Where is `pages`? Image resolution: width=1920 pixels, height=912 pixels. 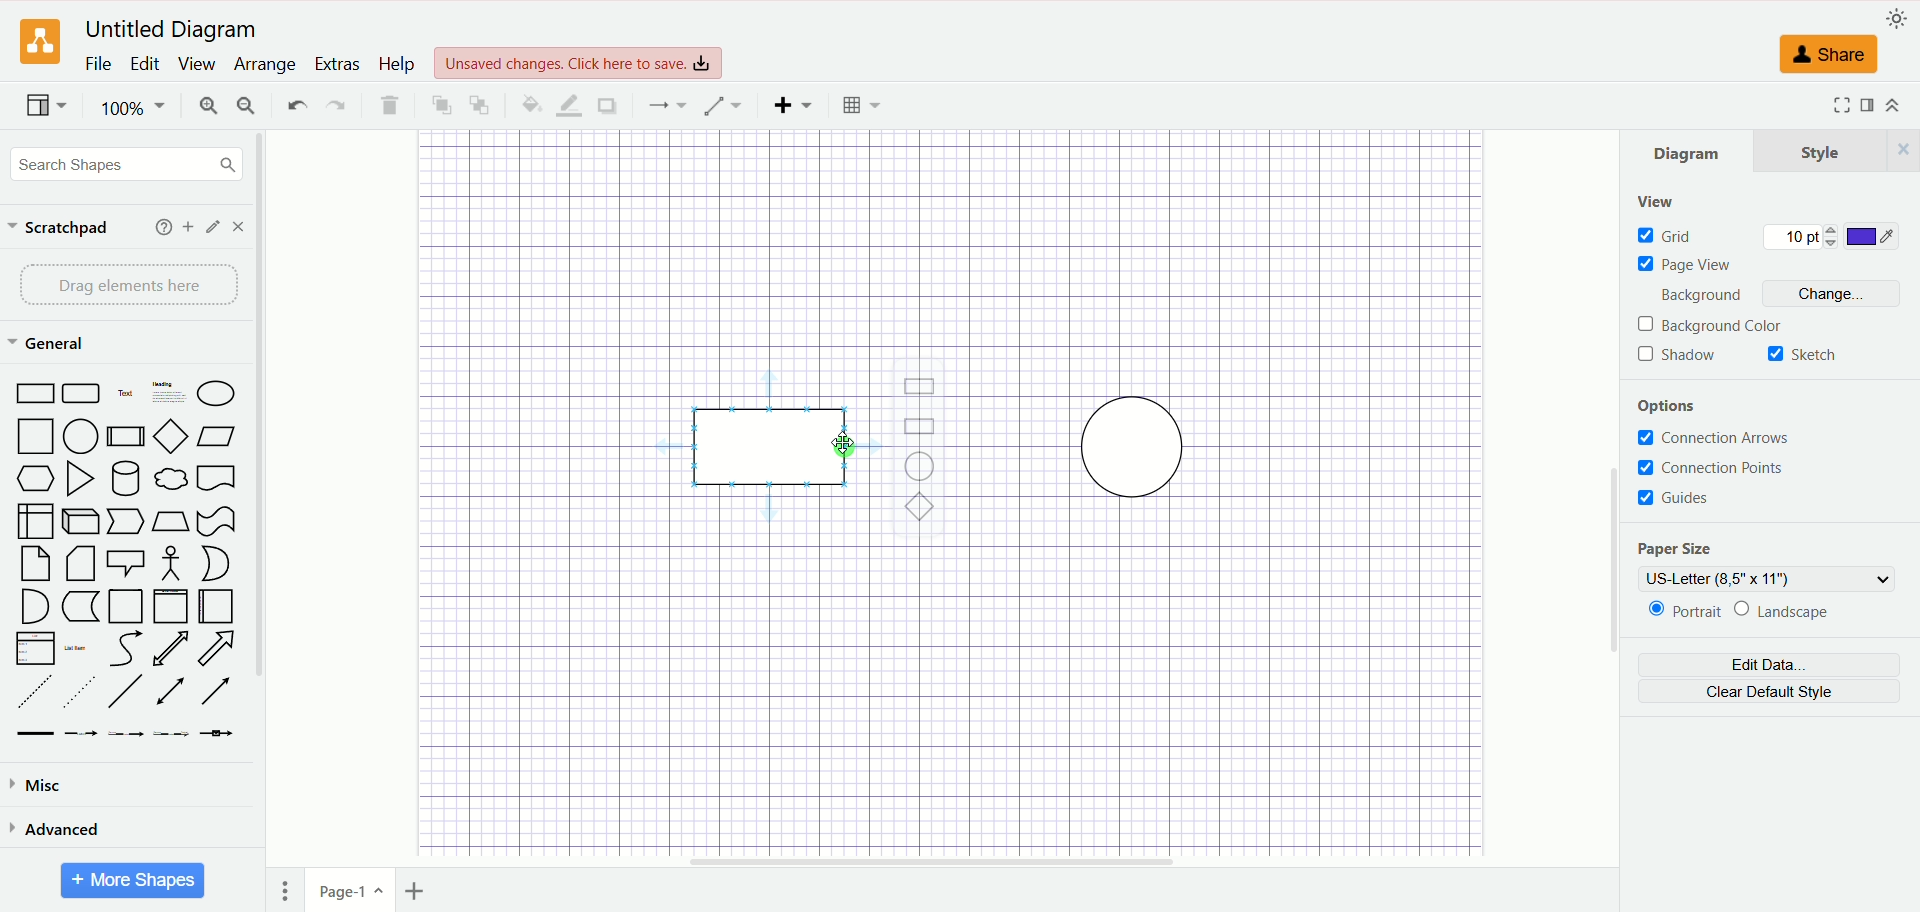 pages is located at coordinates (286, 891).